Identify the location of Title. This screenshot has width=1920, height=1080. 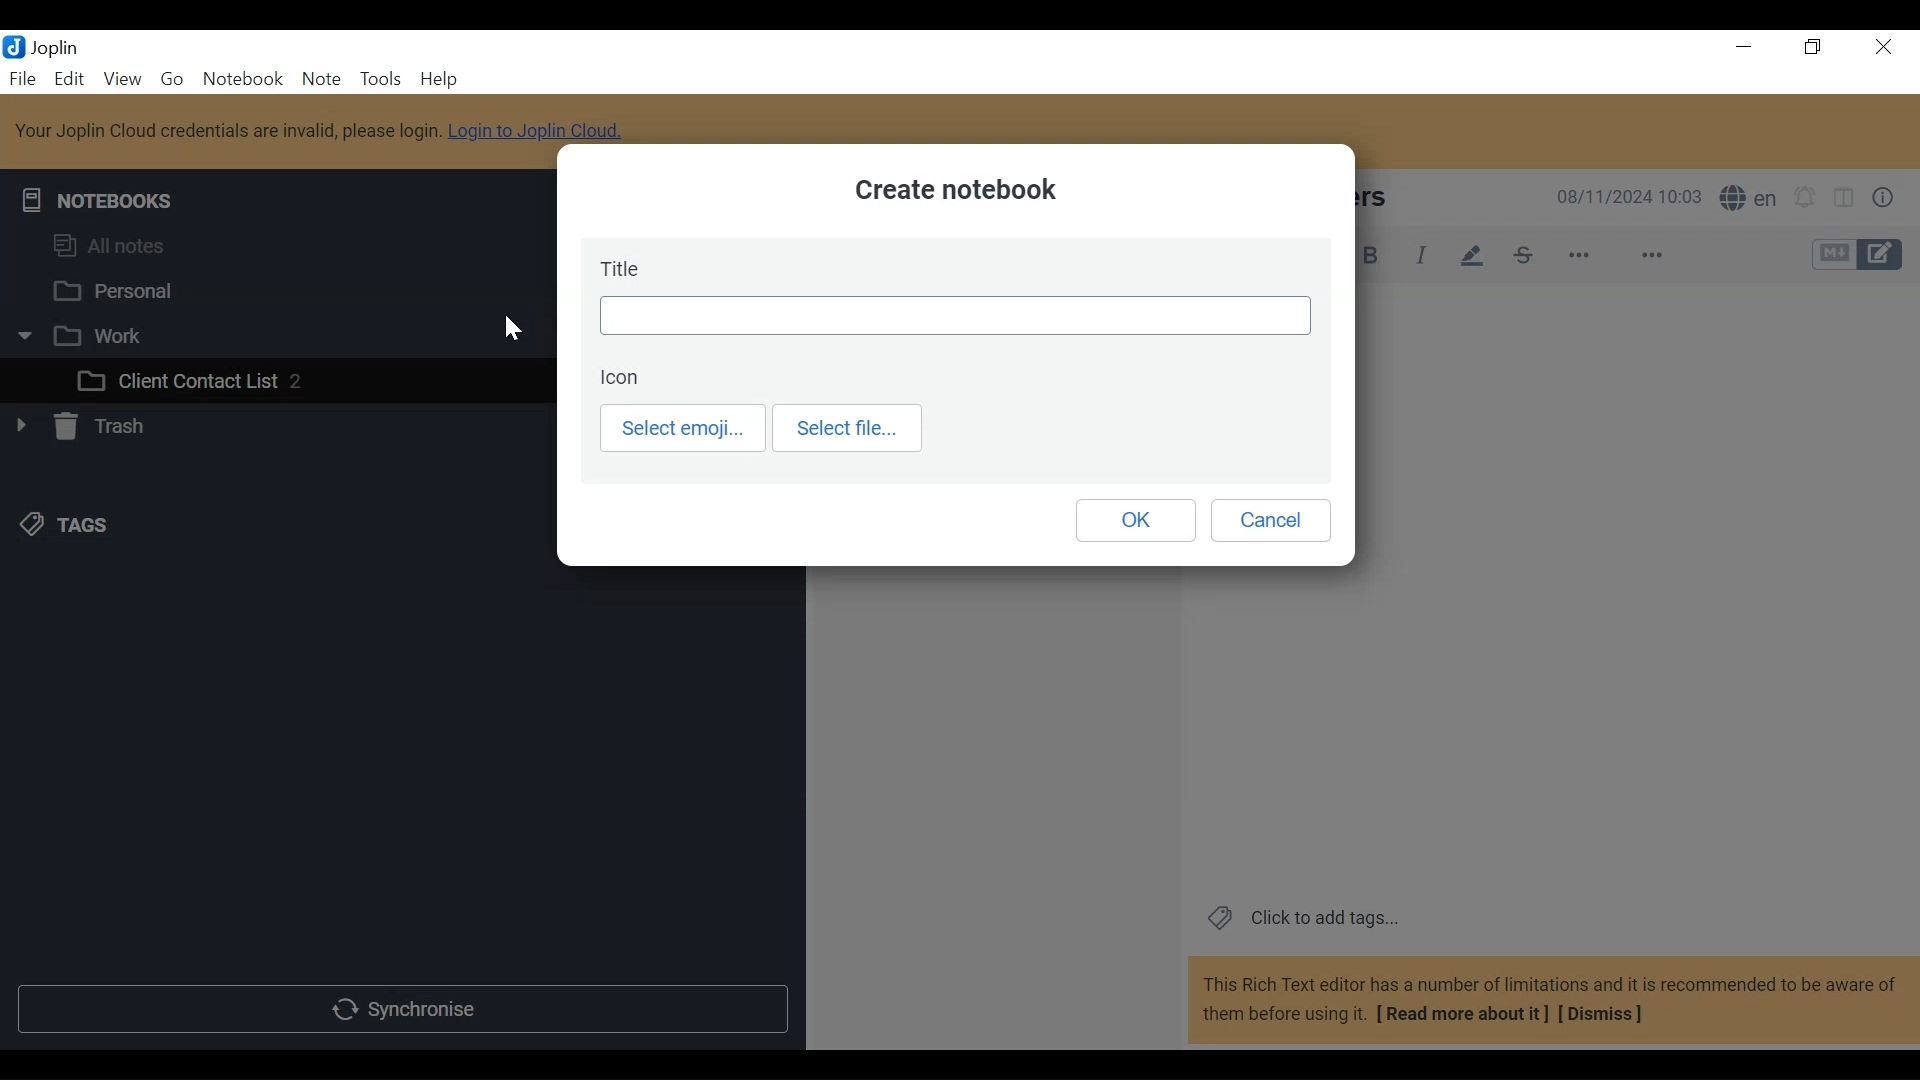
(623, 265).